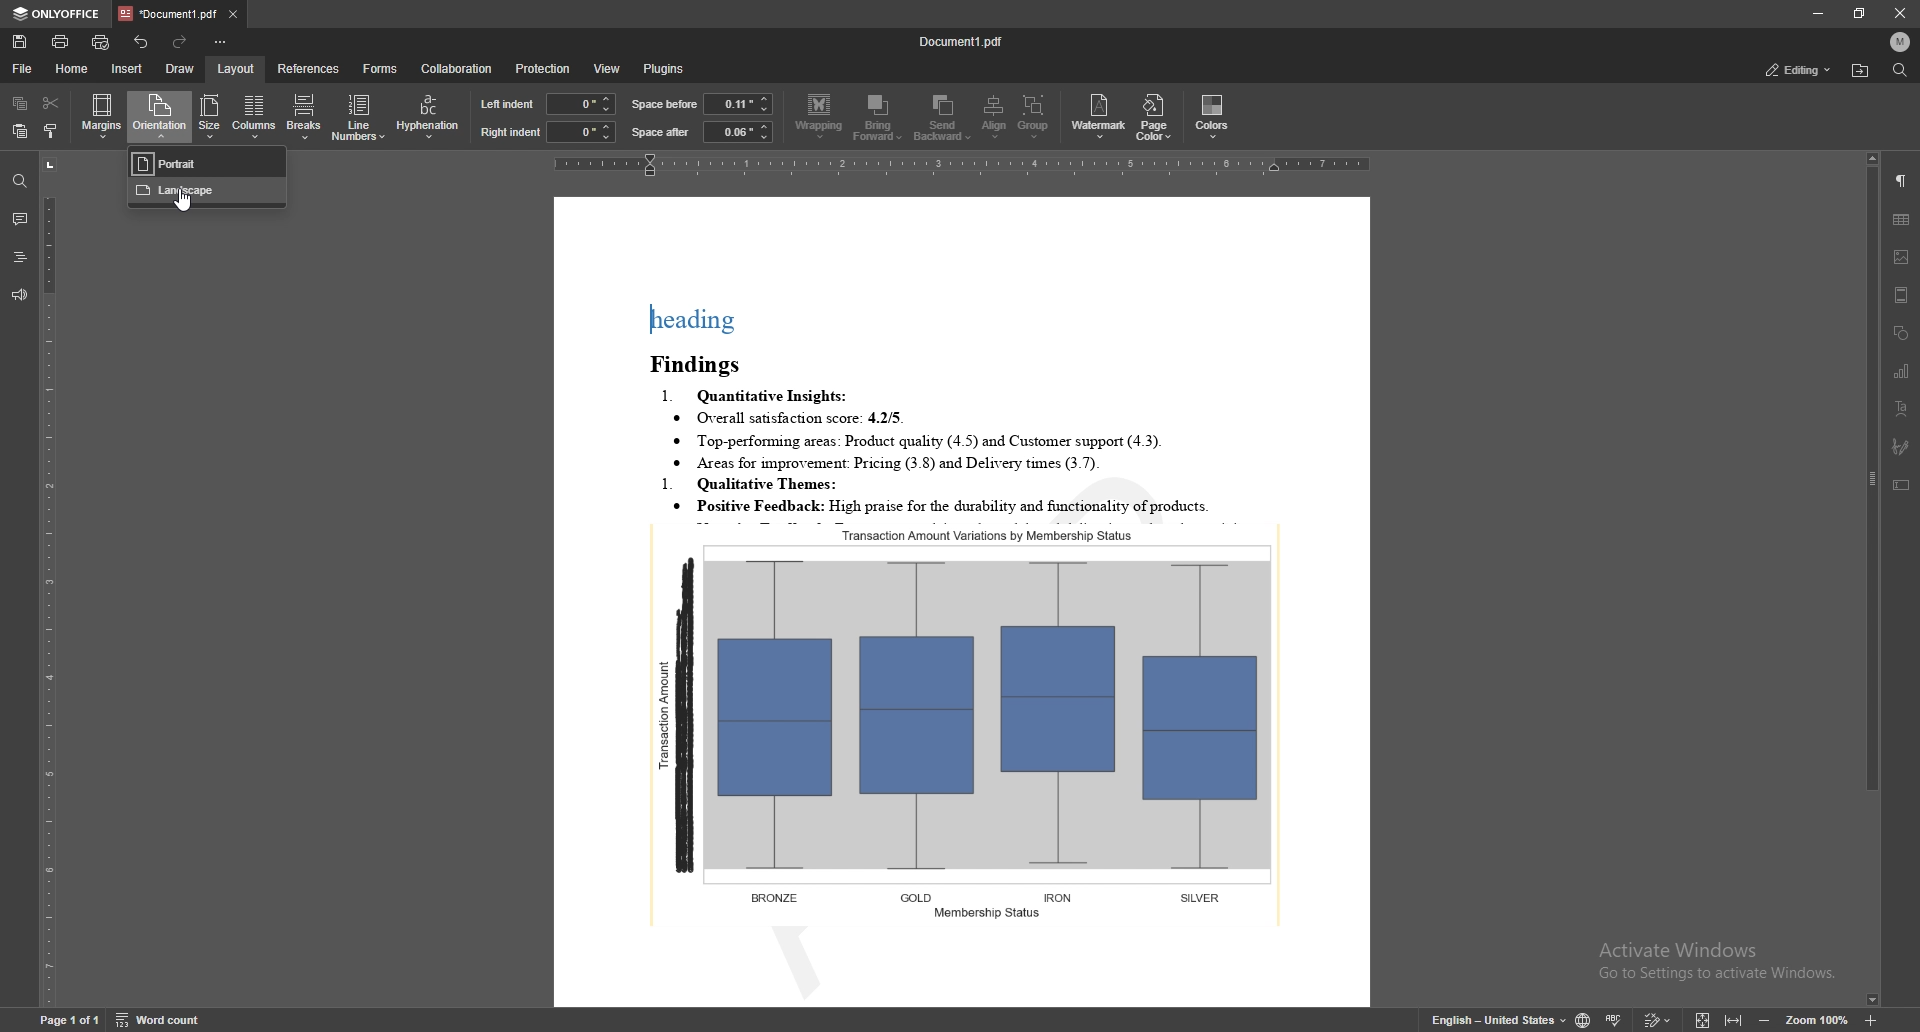 This screenshot has height=1032, width=1920. What do you see at coordinates (73, 69) in the screenshot?
I see `home` at bounding box center [73, 69].